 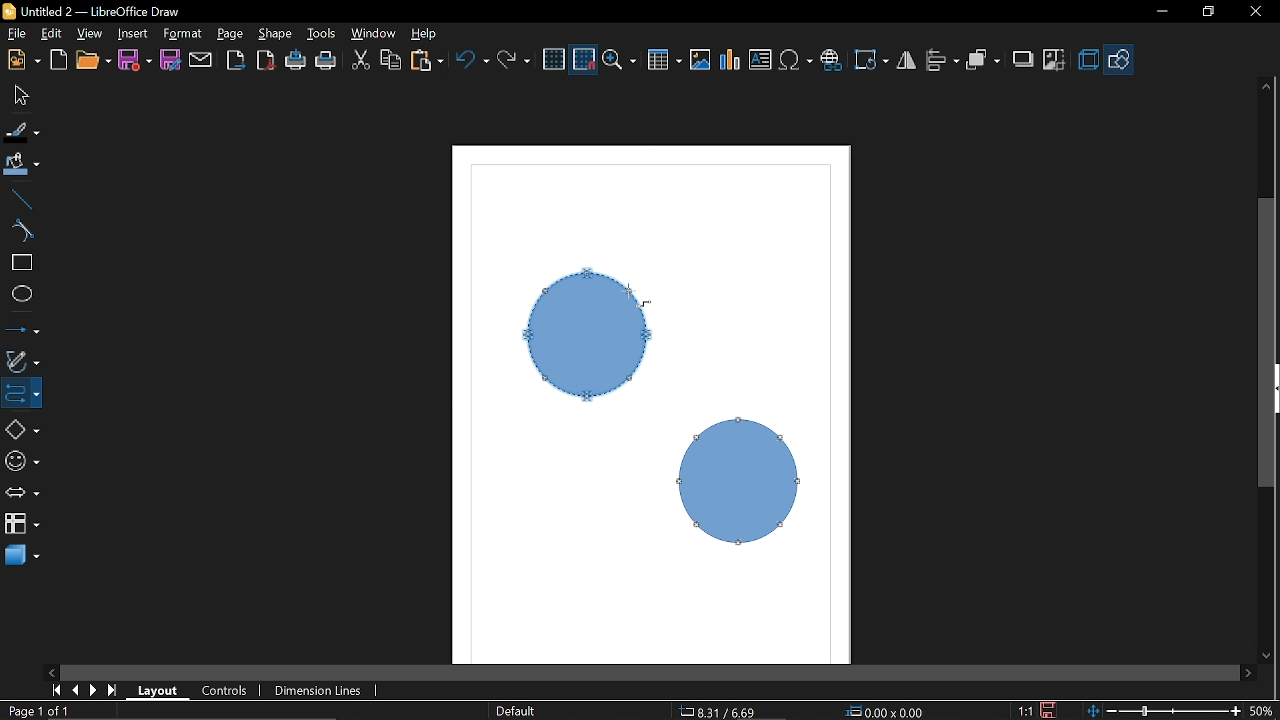 I want to click on COnnector, so click(x=21, y=393).